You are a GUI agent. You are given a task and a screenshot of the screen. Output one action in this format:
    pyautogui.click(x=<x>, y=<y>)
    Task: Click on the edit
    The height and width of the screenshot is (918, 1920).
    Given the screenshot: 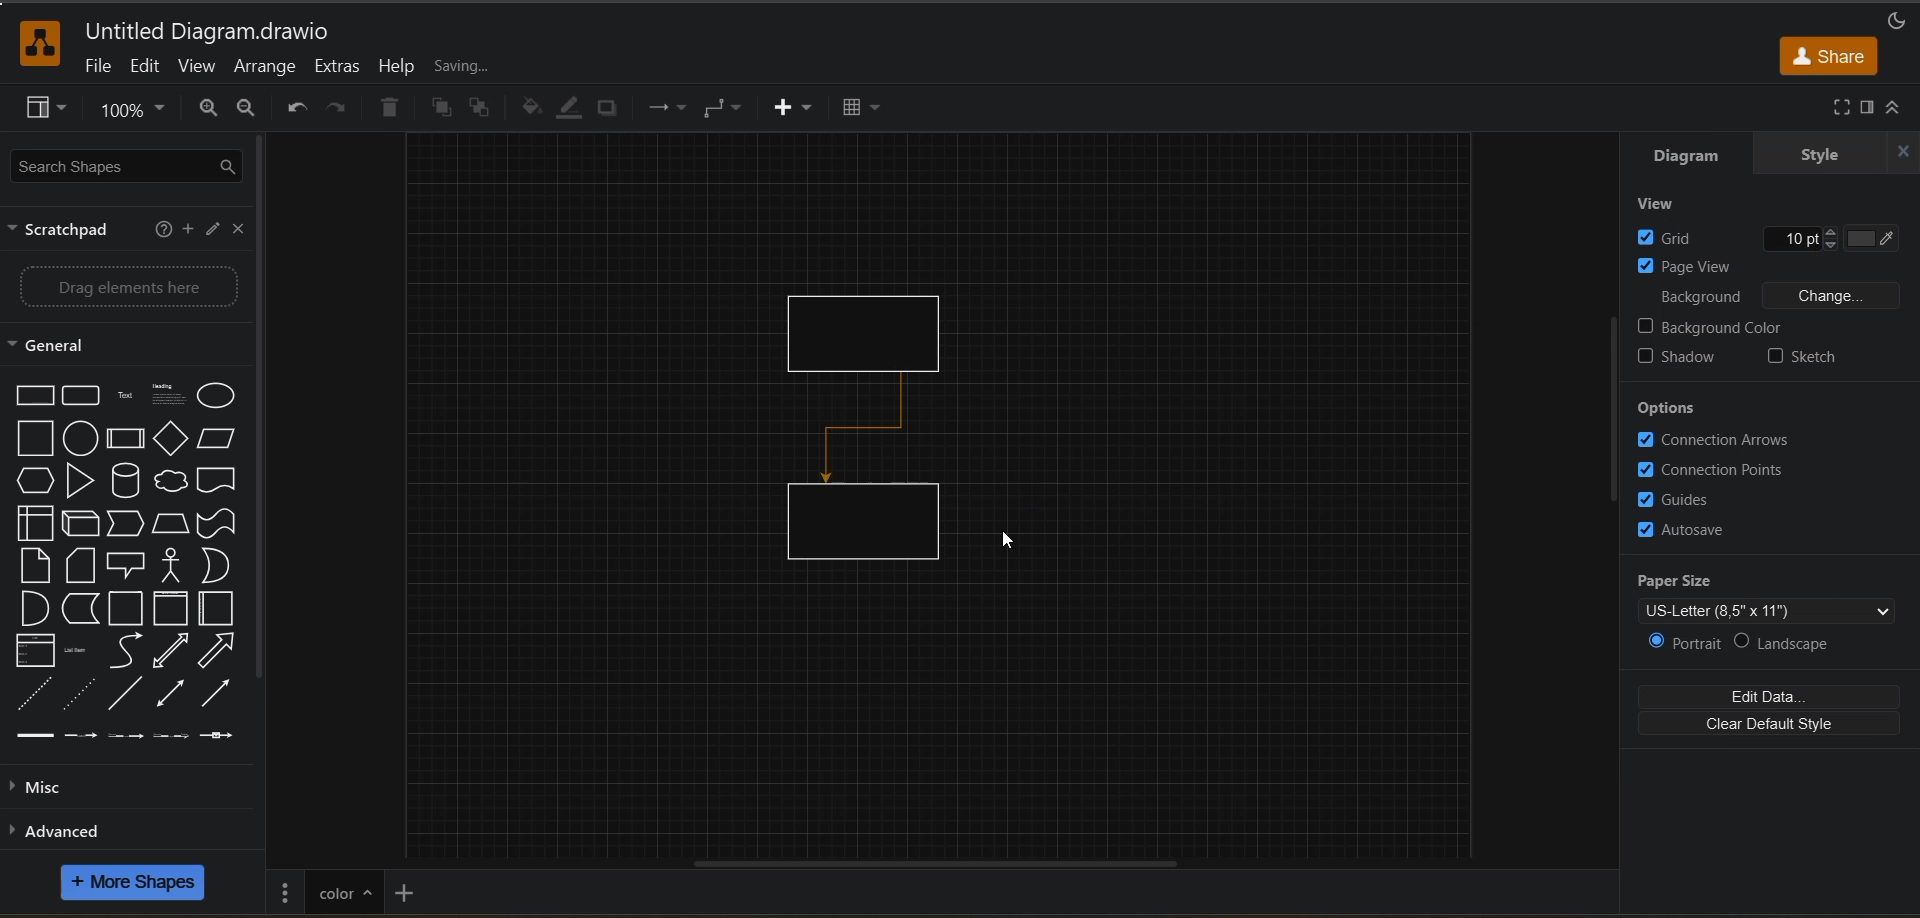 What is the action you would take?
    pyautogui.click(x=150, y=65)
    